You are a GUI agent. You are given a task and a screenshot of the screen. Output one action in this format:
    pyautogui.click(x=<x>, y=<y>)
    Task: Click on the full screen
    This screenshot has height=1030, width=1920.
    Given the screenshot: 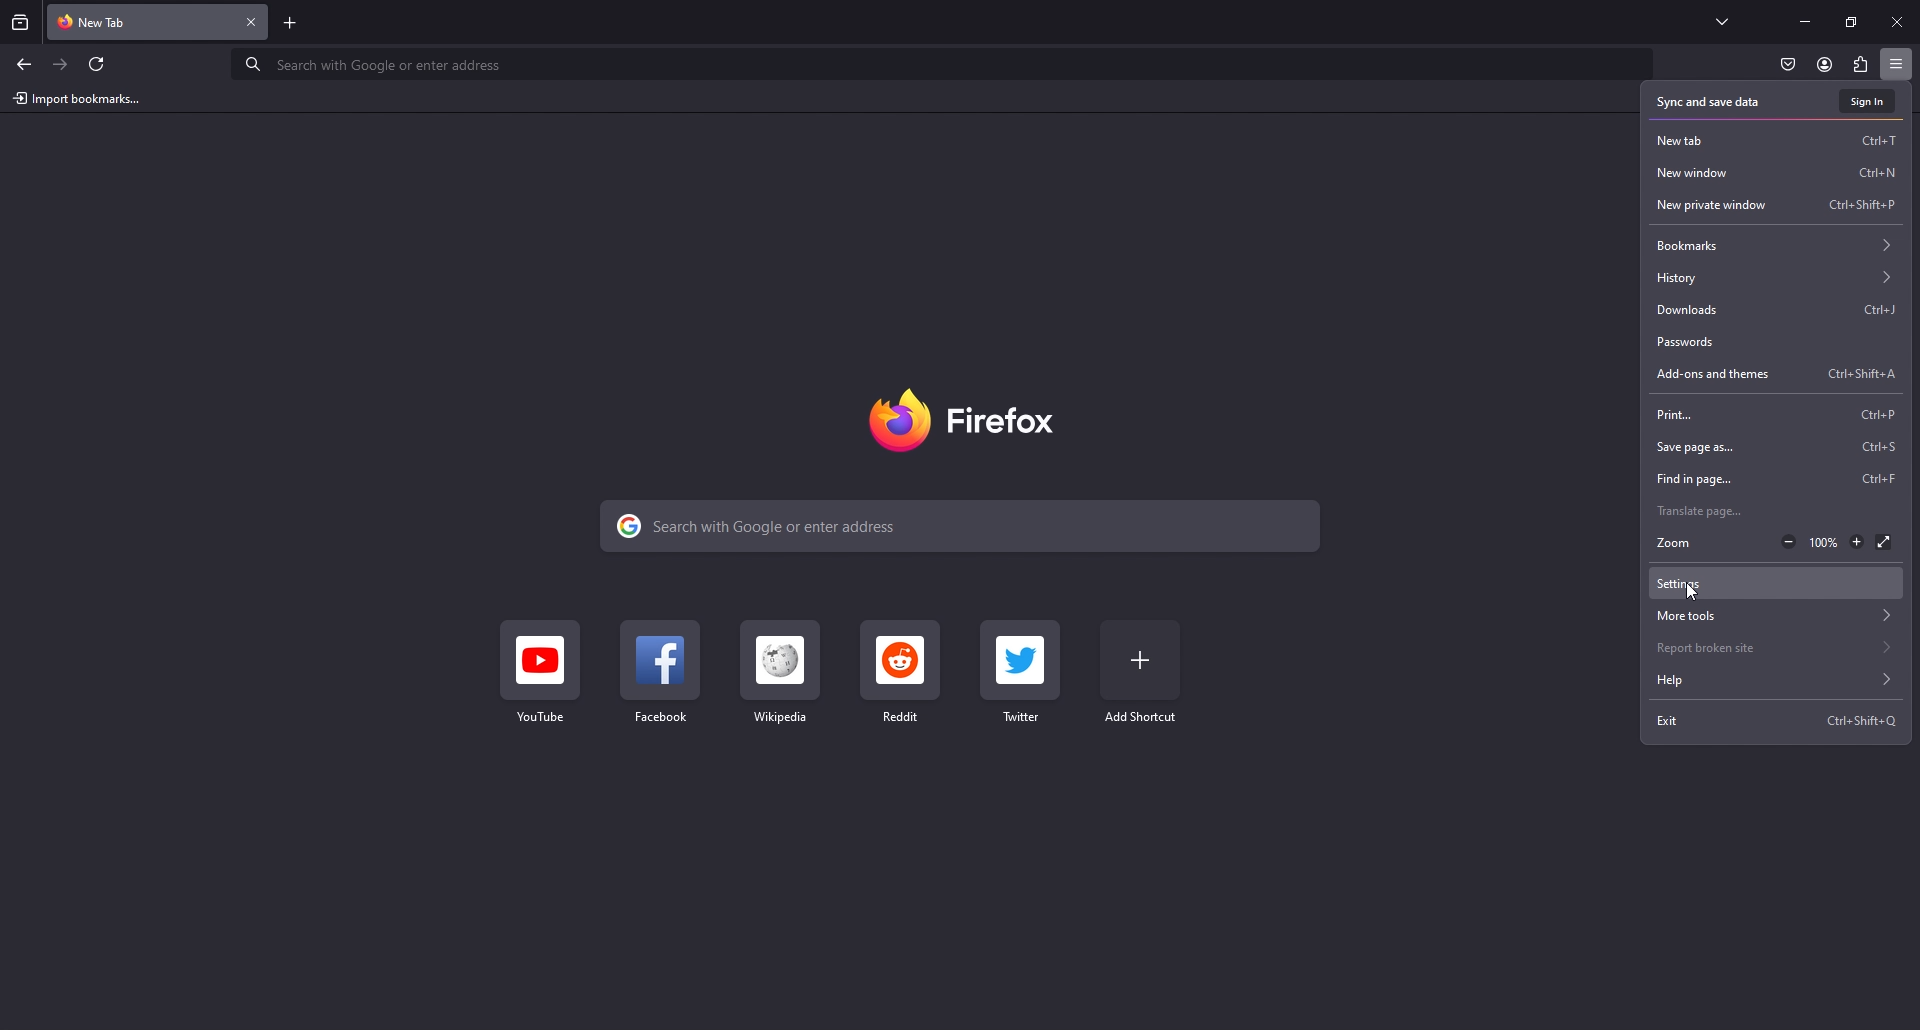 What is the action you would take?
    pyautogui.click(x=1883, y=543)
    